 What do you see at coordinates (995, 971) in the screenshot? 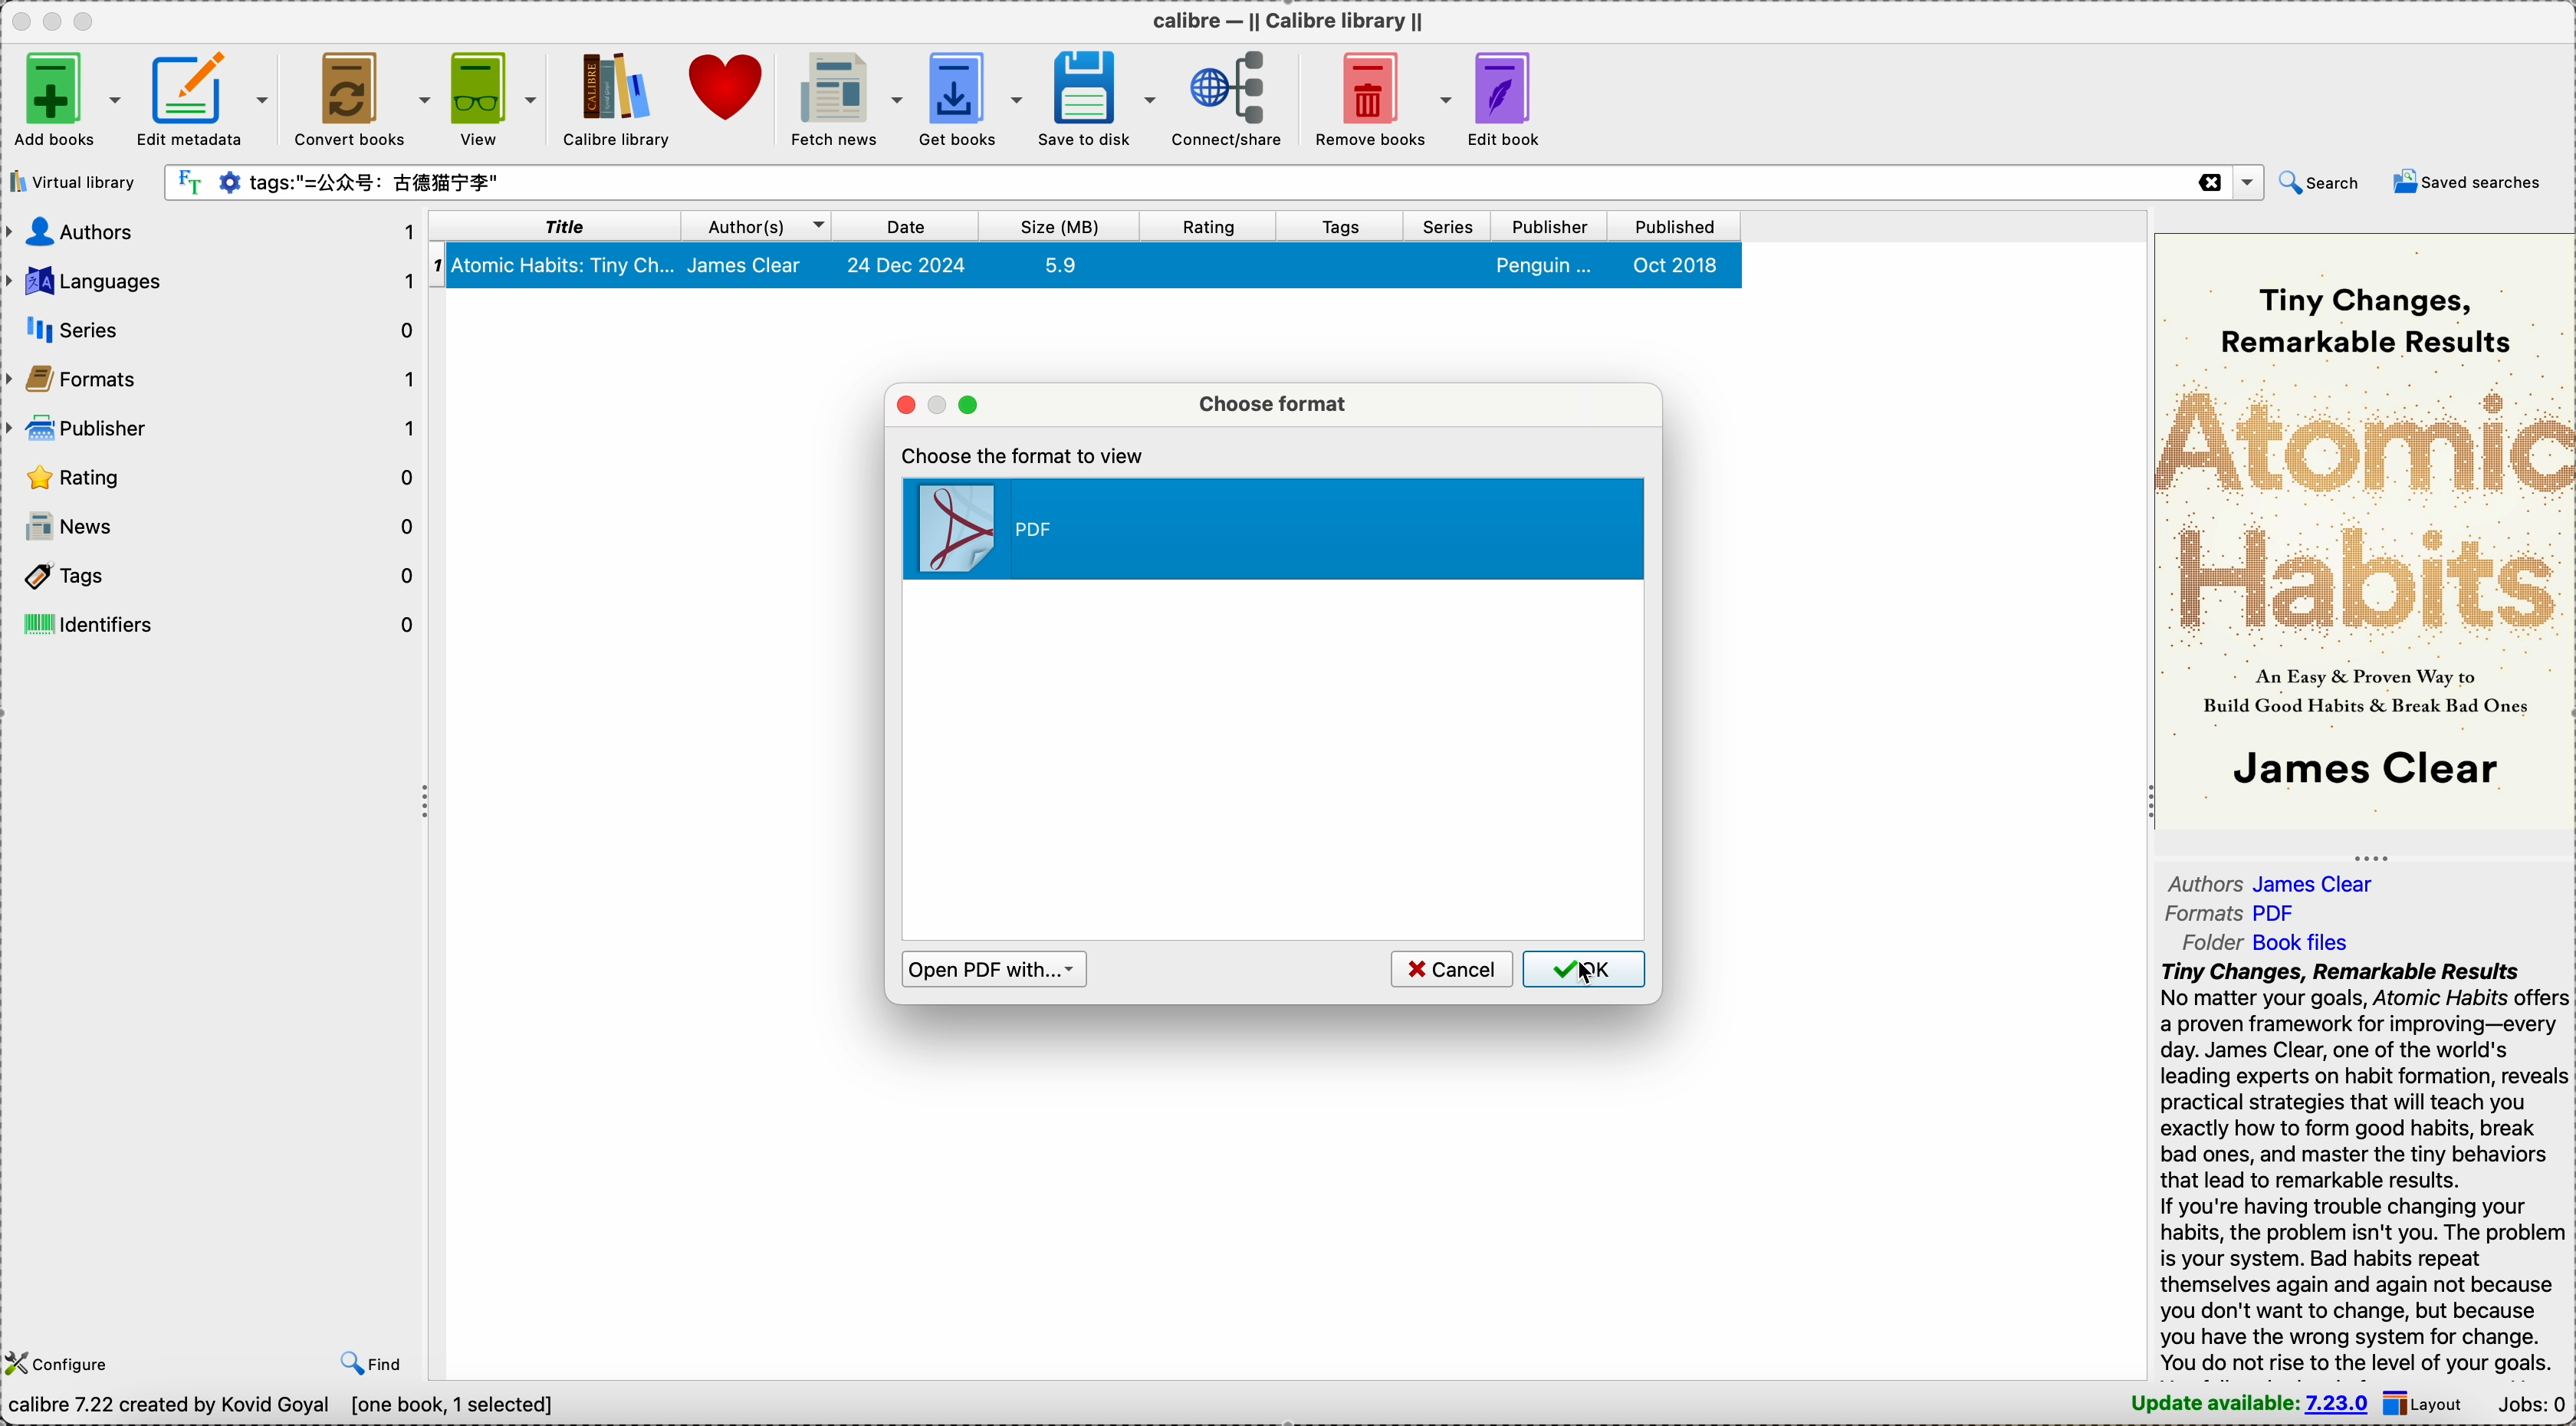
I see `open PDF with` at bounding box center [995, 971].